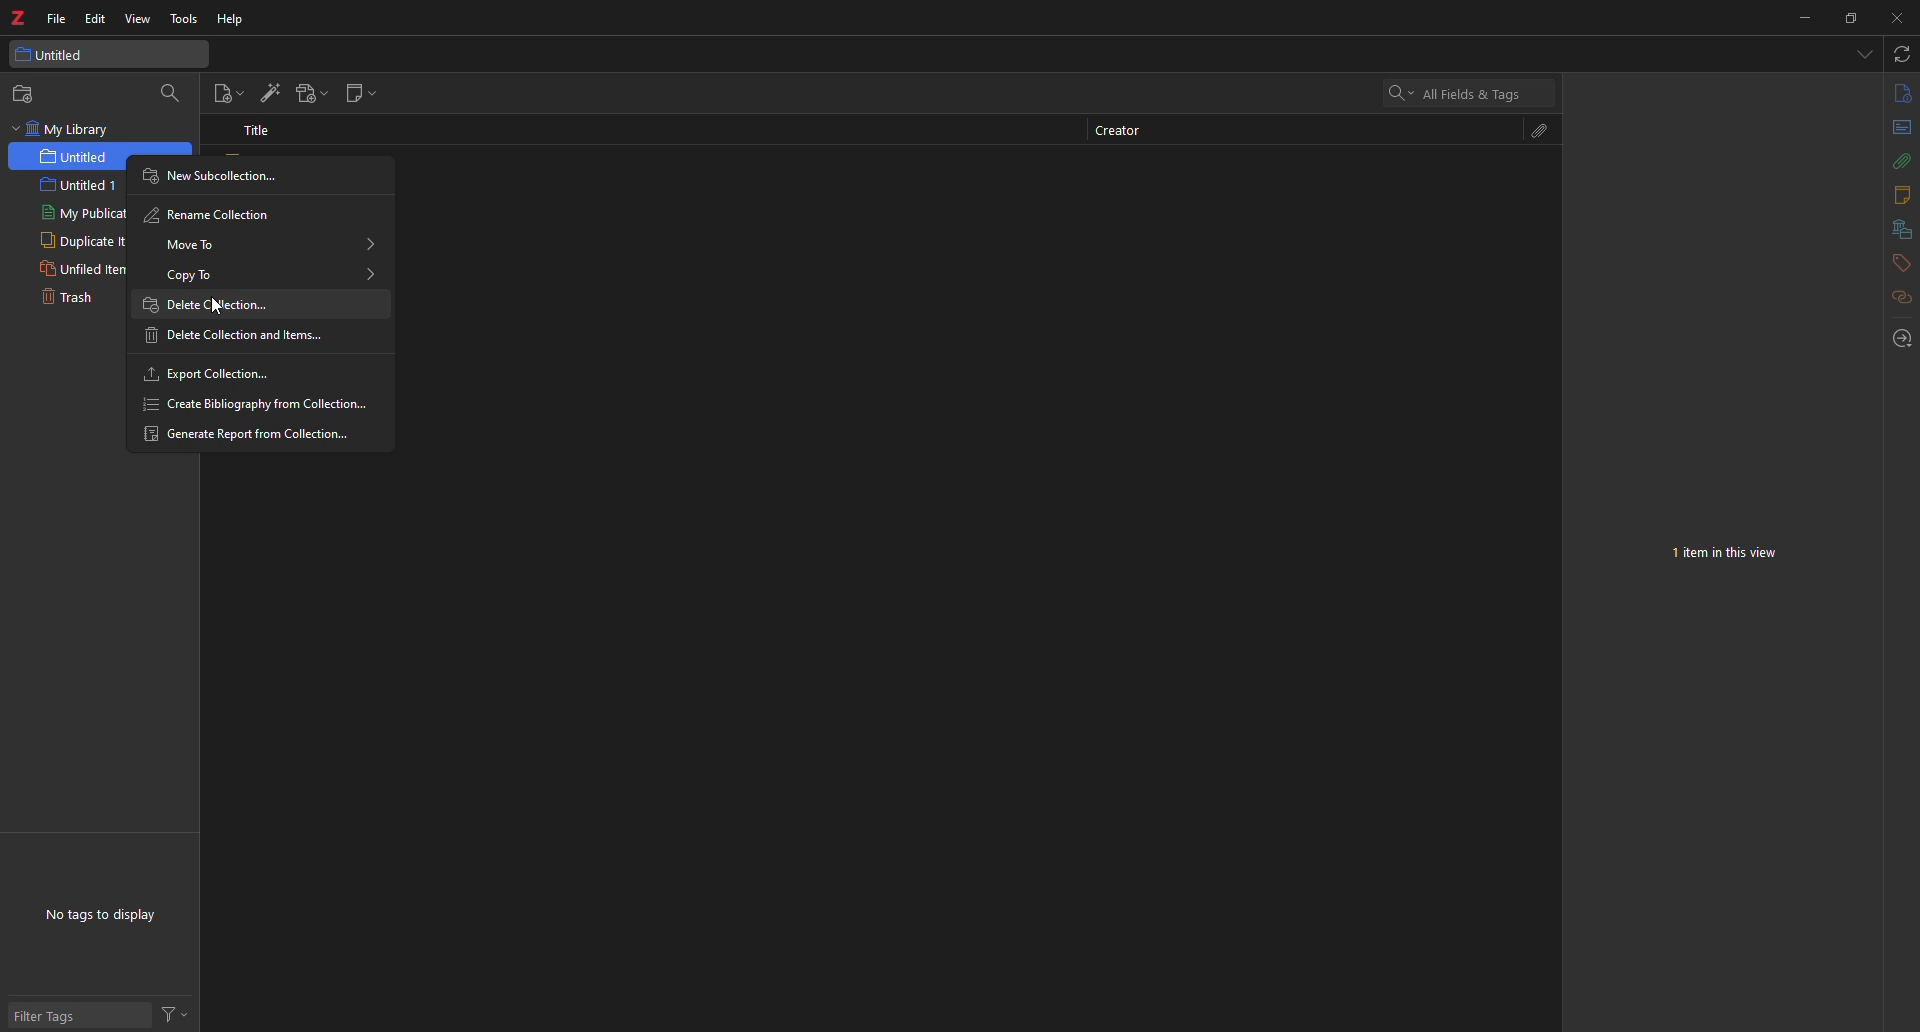 The height and width of the screenshot is (1032, 1920). Describe the element at coordinates (218, 305) in the screenshot. I see `delete collection` at that location.